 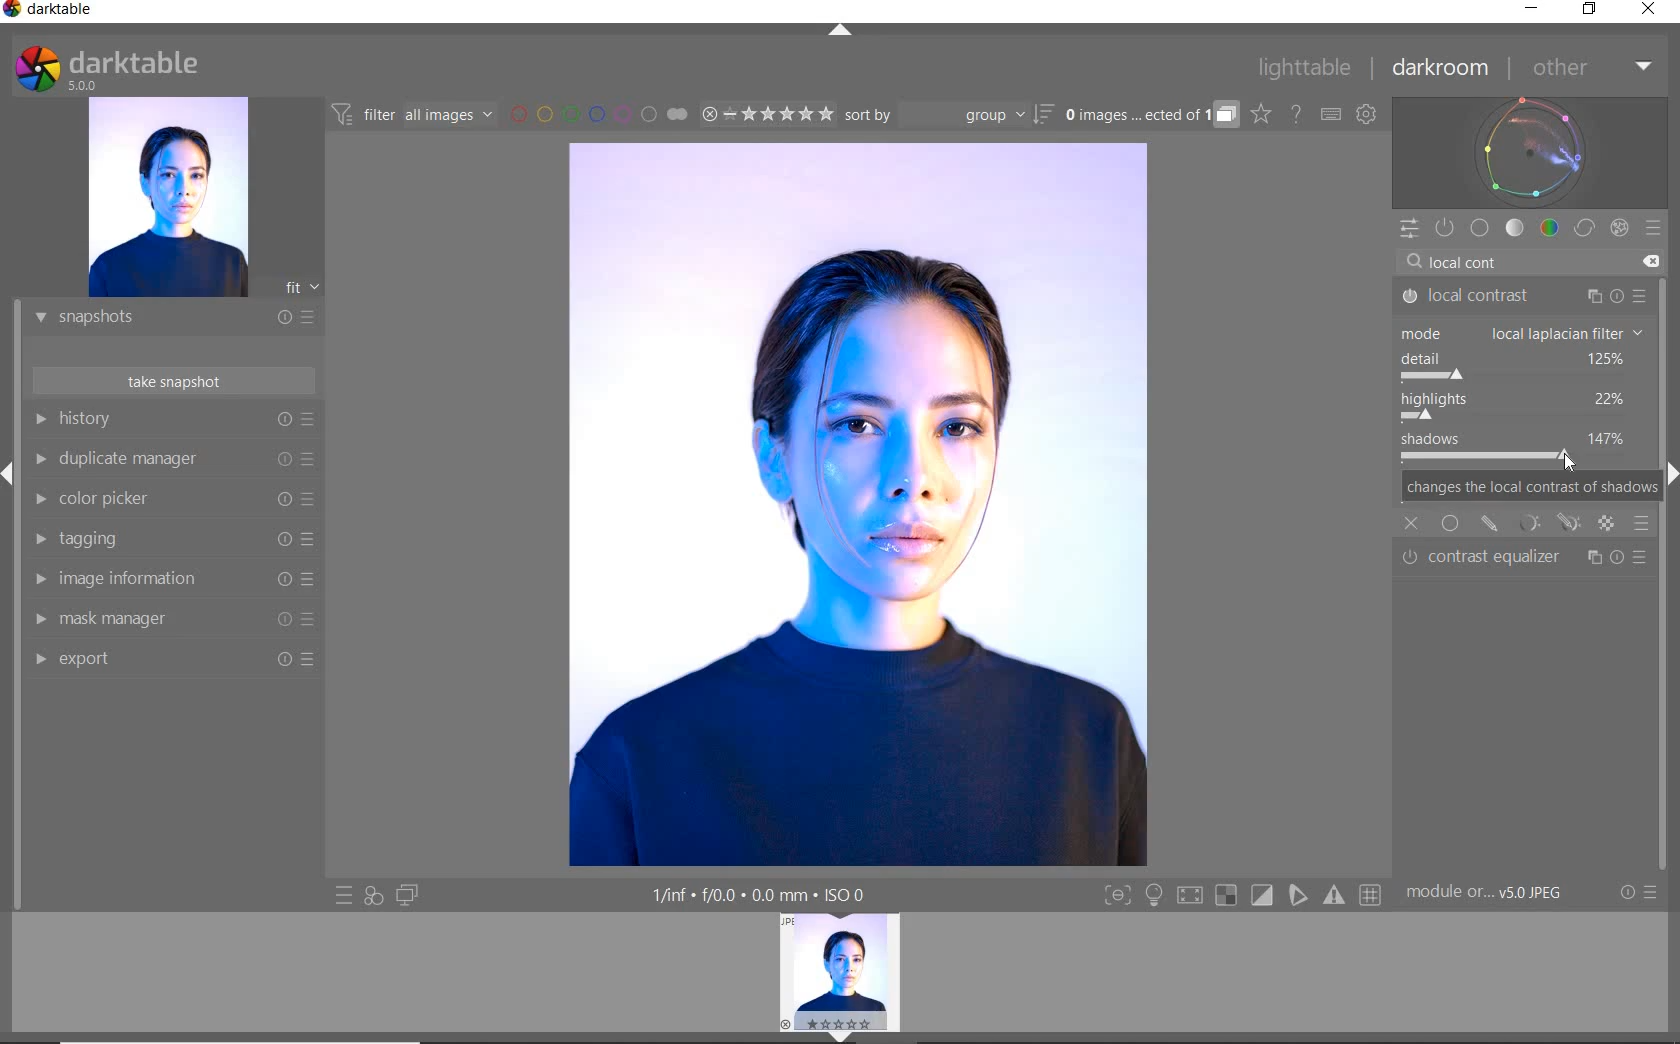 What do you see at coordinates (1366, 115) in the screenshot?
I see `SHOW GLOBAL PREFERENCES` at bounding box center [1366, 115].